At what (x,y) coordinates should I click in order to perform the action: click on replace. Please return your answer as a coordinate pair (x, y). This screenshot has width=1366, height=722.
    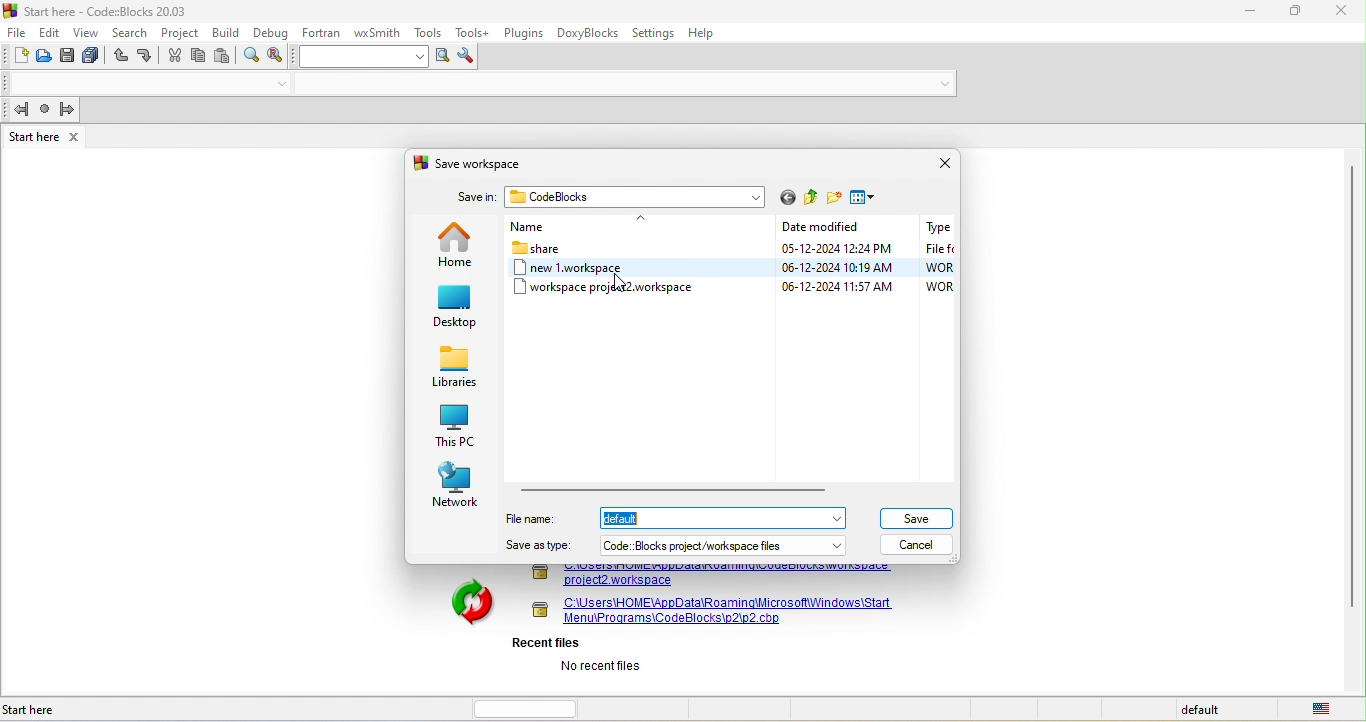
    Looking at the image, I should click on (280, 56).